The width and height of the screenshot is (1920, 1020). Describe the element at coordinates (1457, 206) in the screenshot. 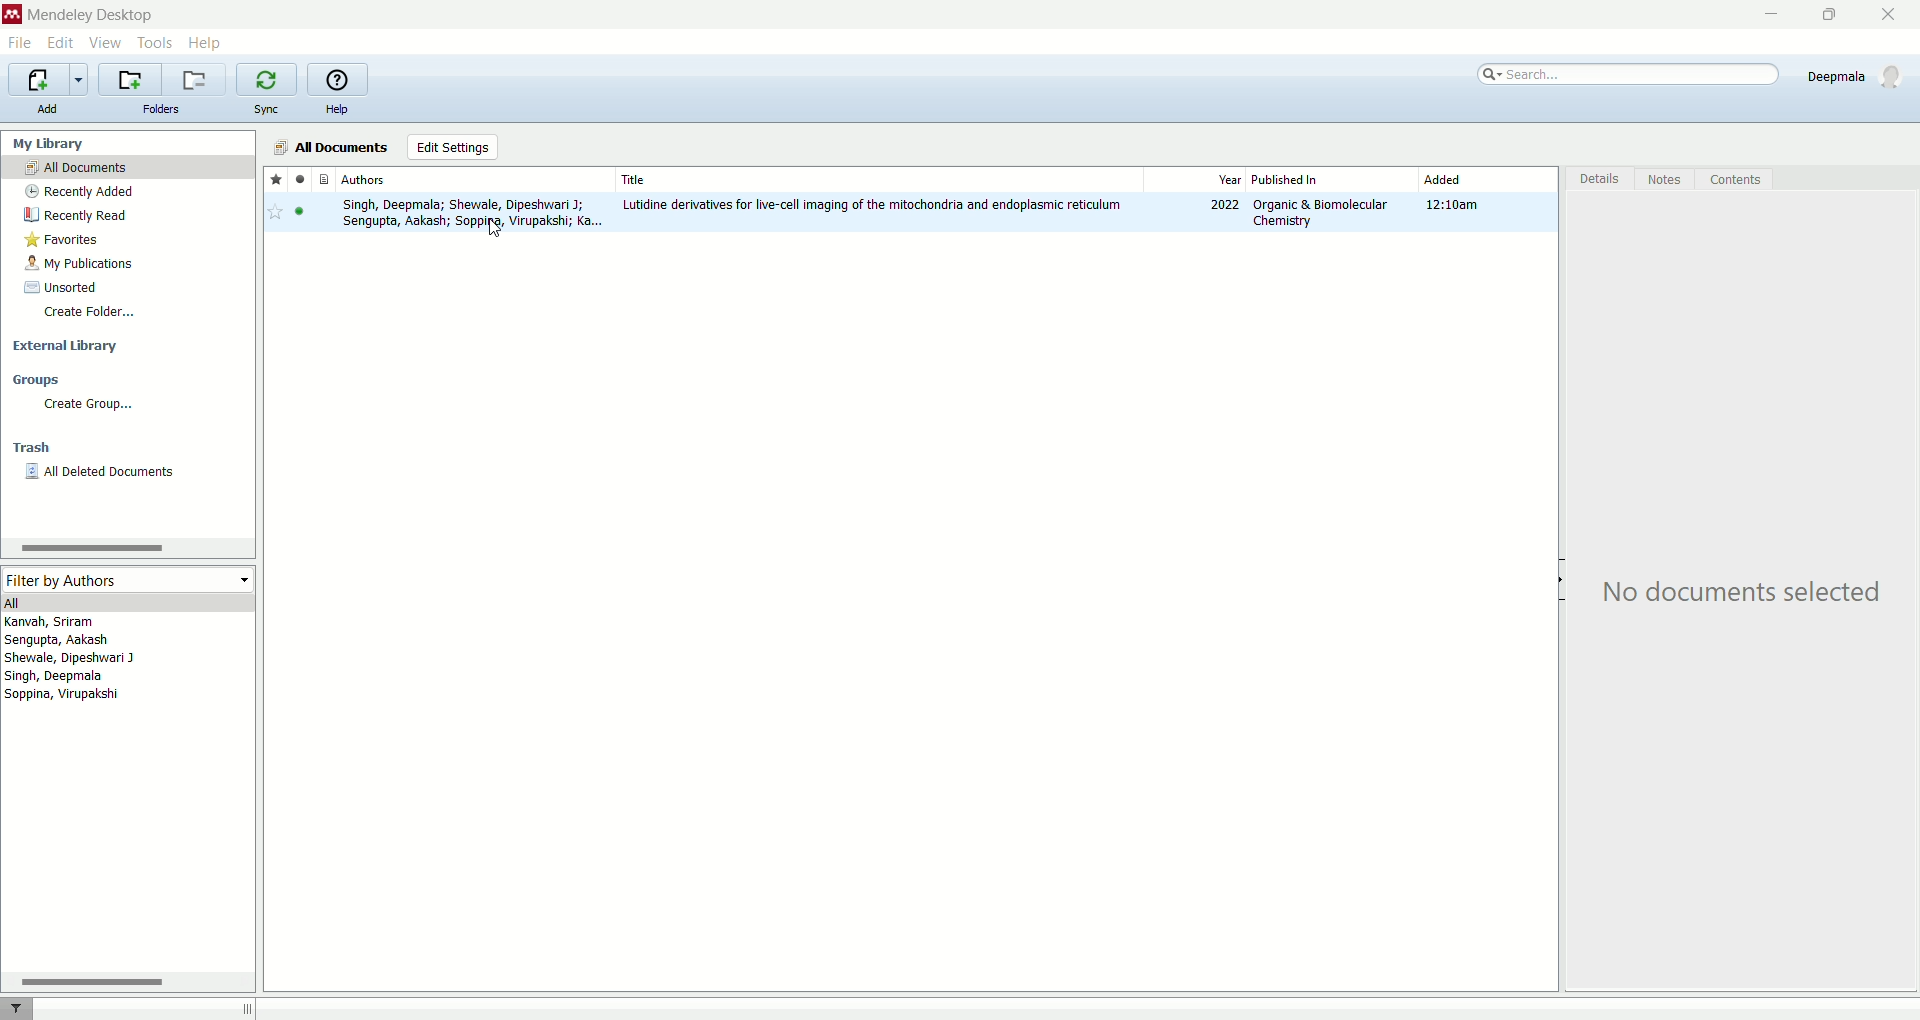

I see `12:10am` at that location.